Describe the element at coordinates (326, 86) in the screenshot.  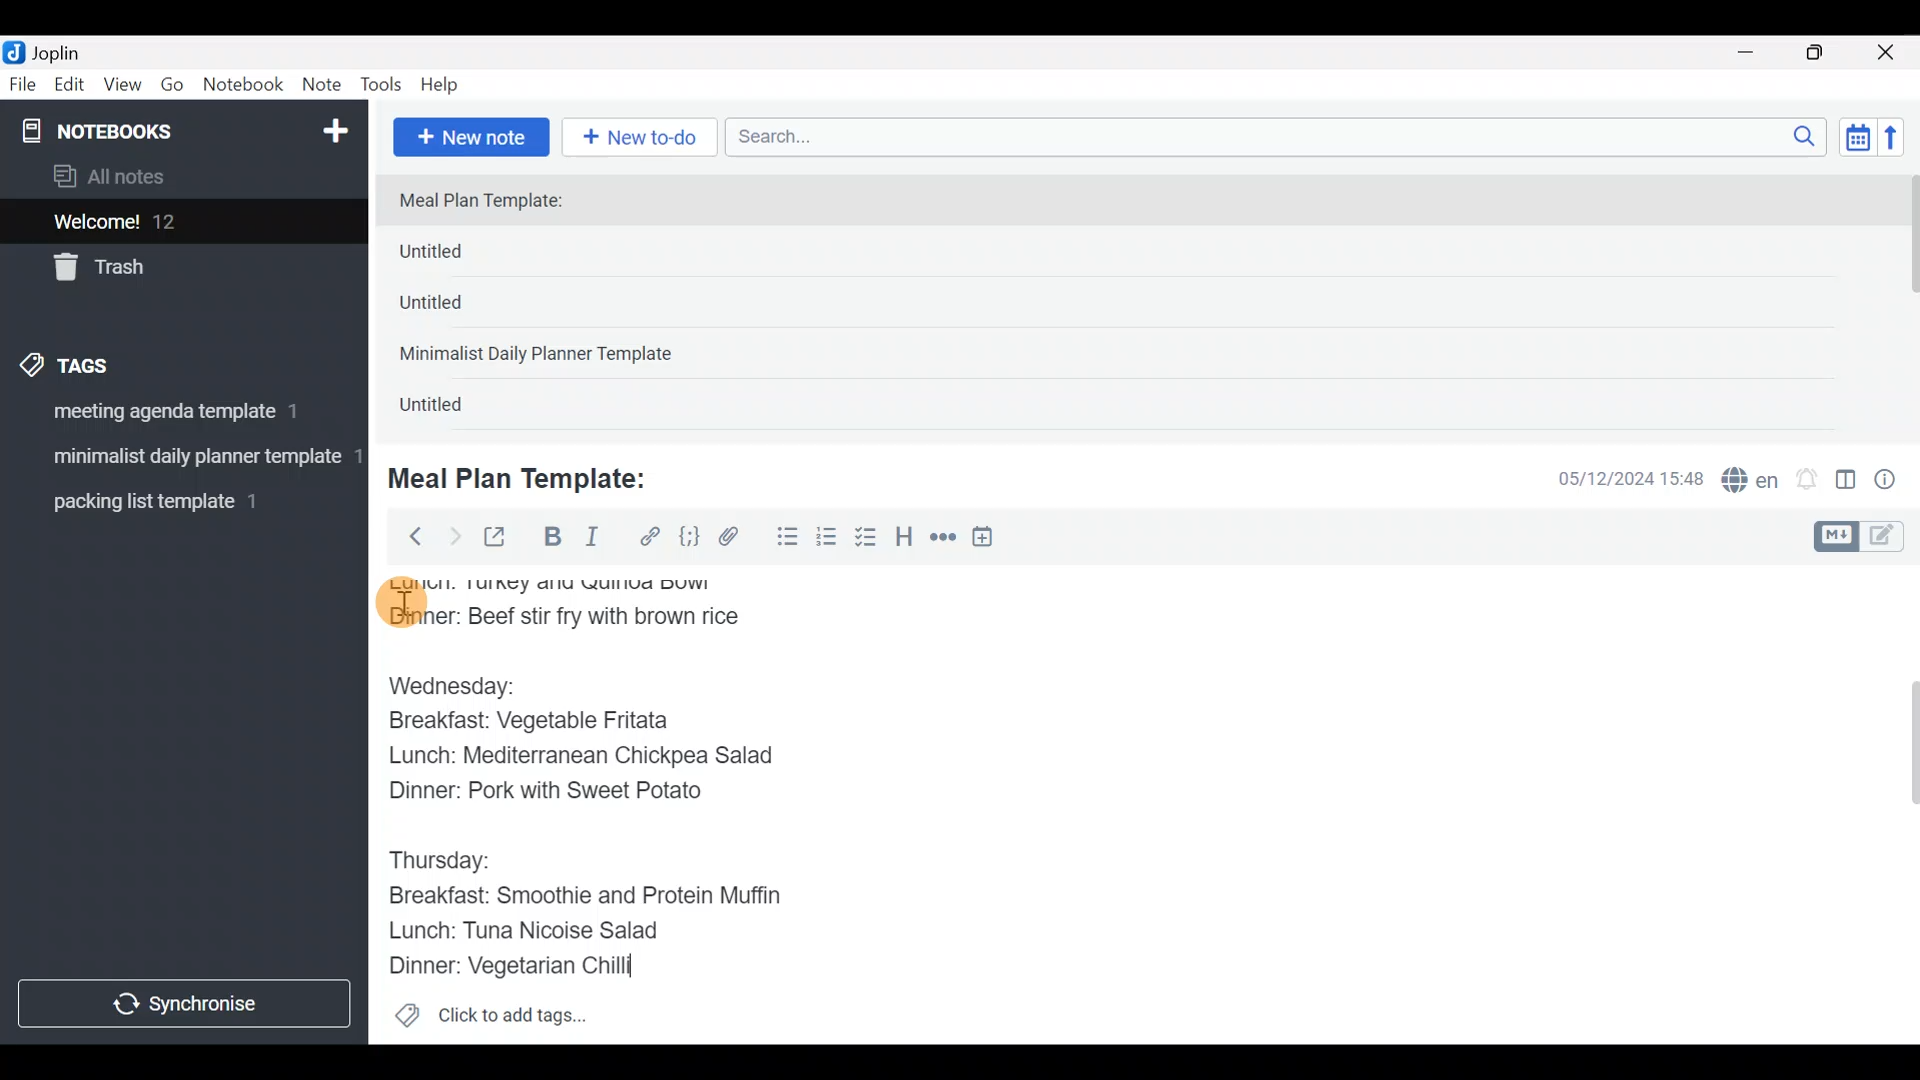
I see `Note` at that location.